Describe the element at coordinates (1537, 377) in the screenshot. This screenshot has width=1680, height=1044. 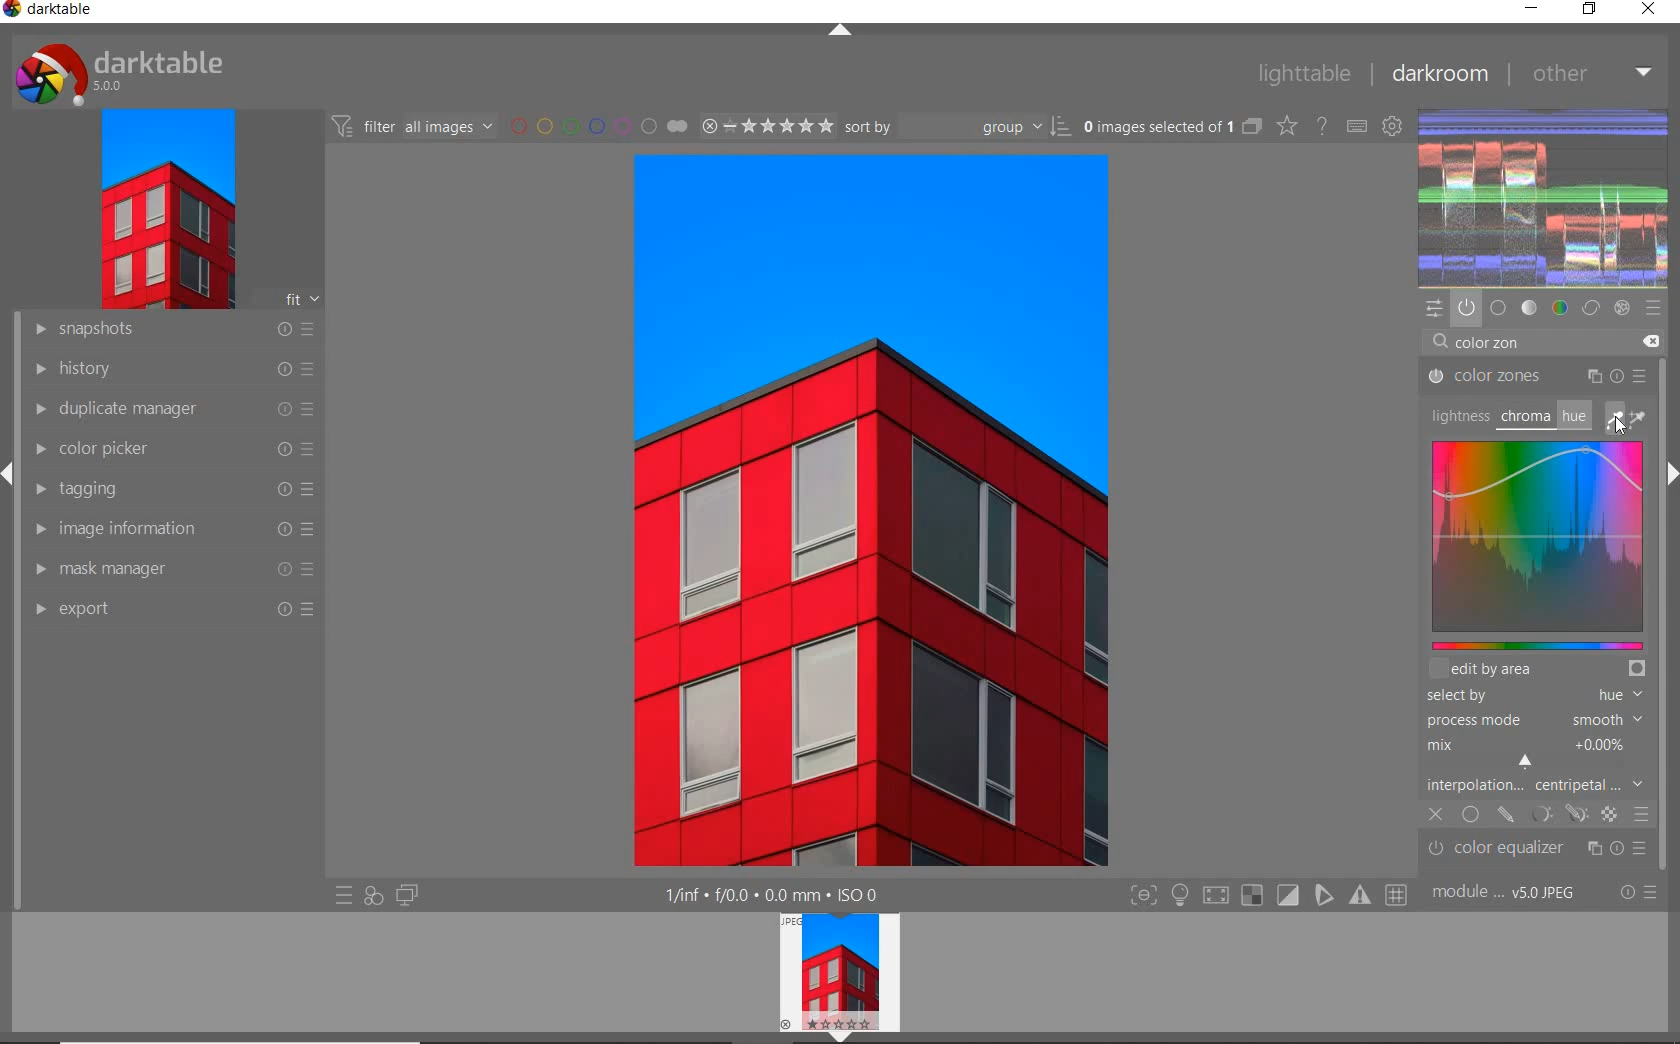
I see `COLOR ZONES` at that location.